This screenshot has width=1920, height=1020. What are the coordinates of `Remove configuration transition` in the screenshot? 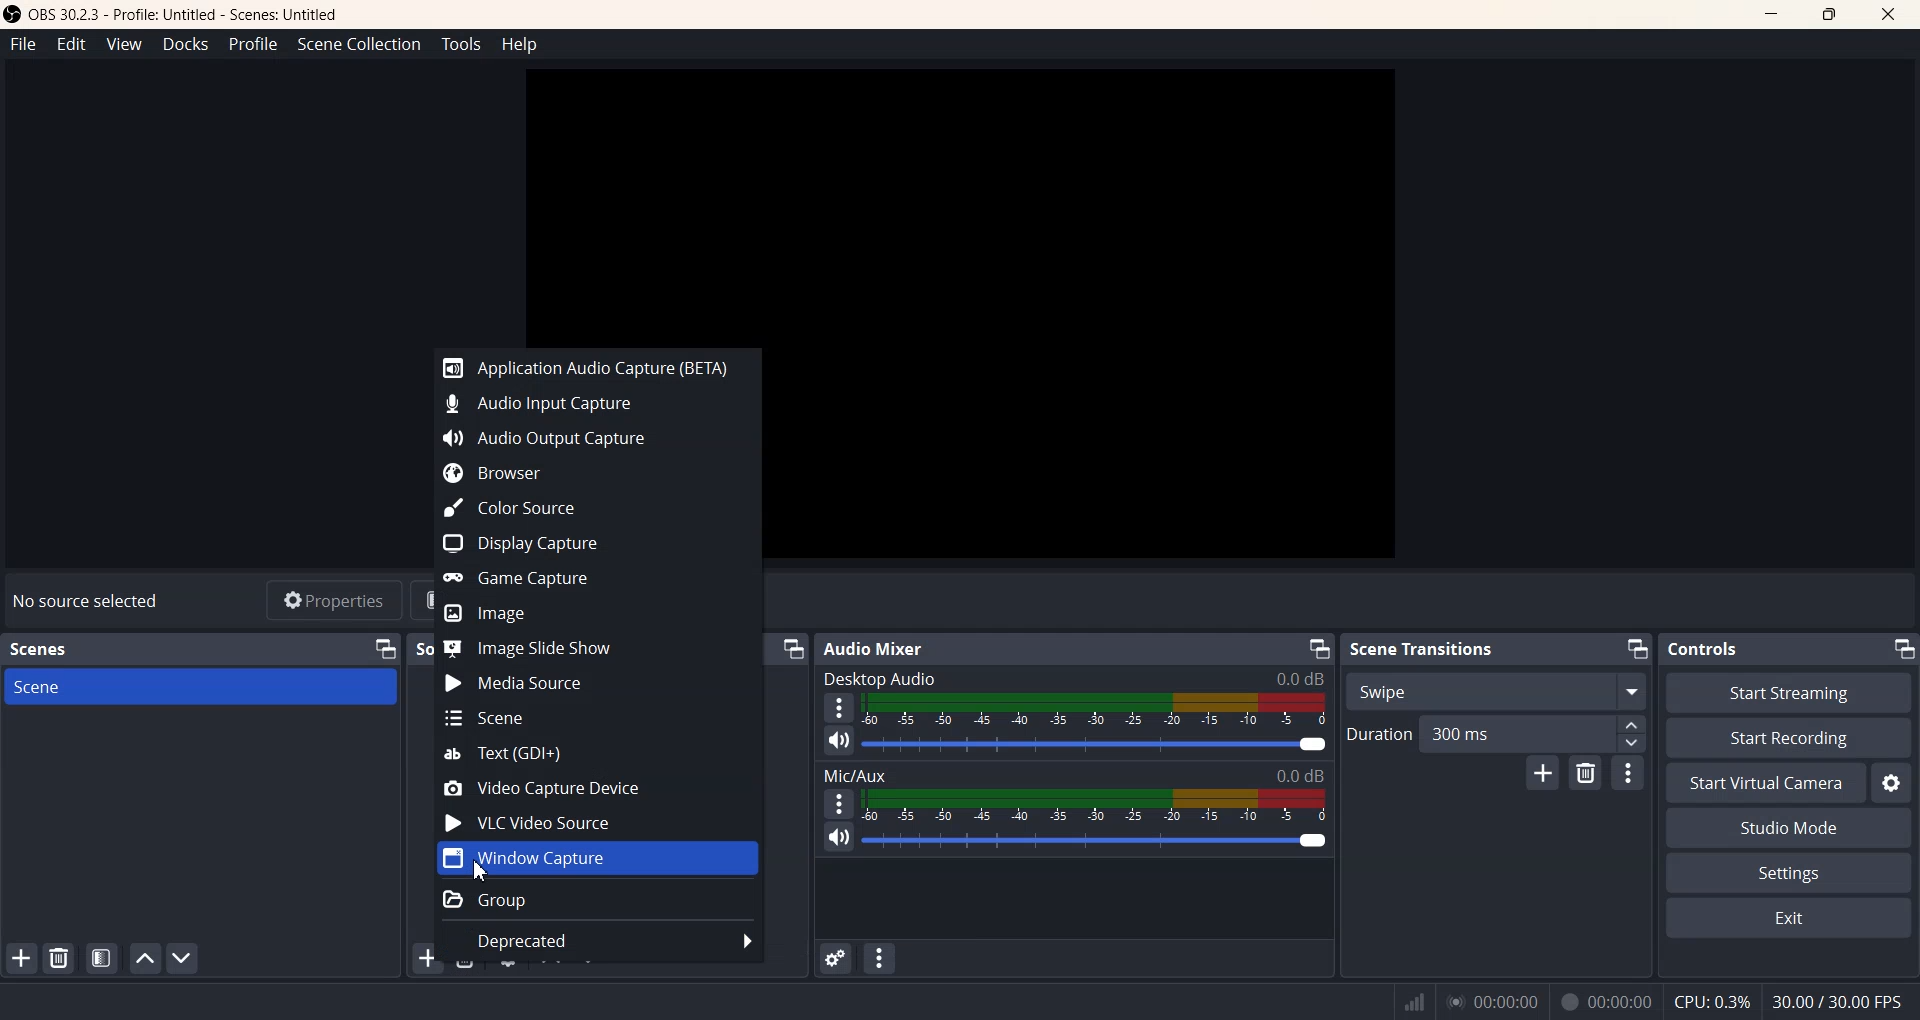 It's located at (1585, 772).